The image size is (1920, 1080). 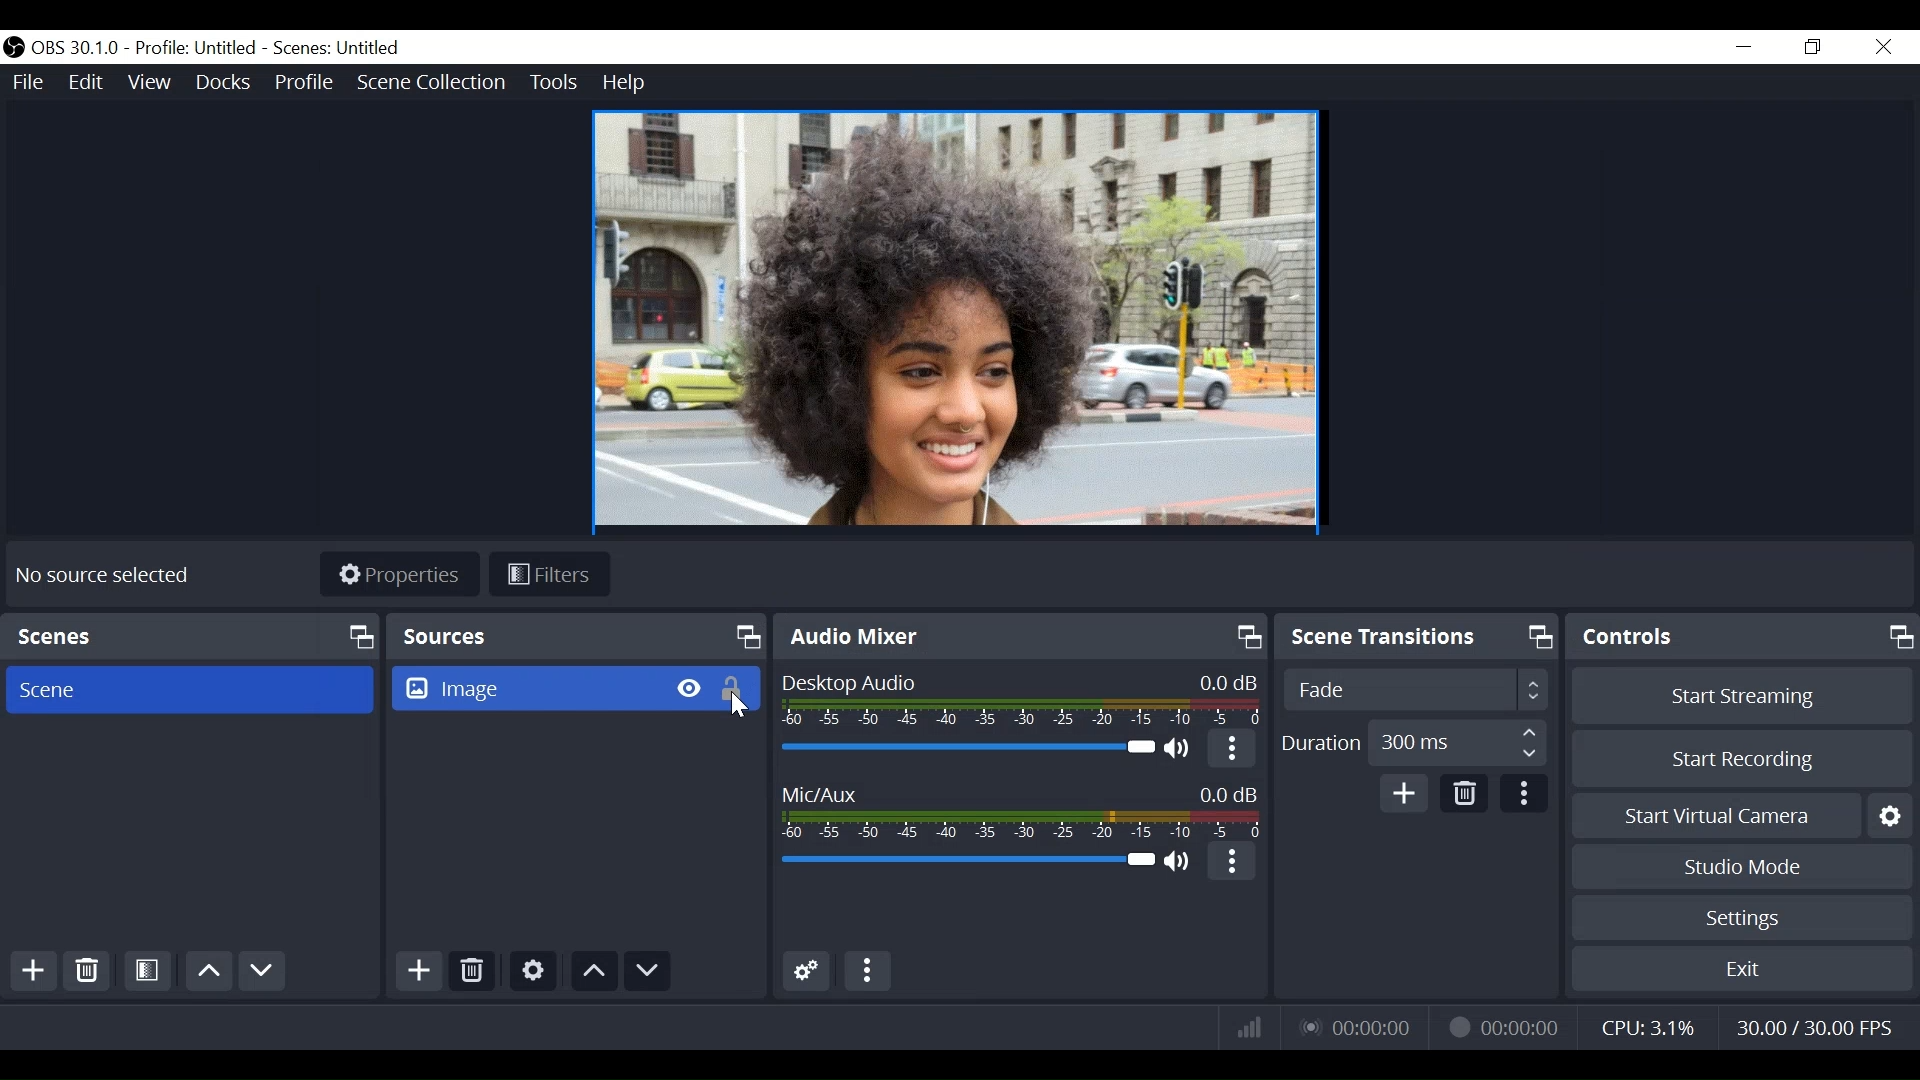 What do you see at coordinates (1810, 46) in the screenshot?
I see `Restore` at bounding box center [1810, 46].